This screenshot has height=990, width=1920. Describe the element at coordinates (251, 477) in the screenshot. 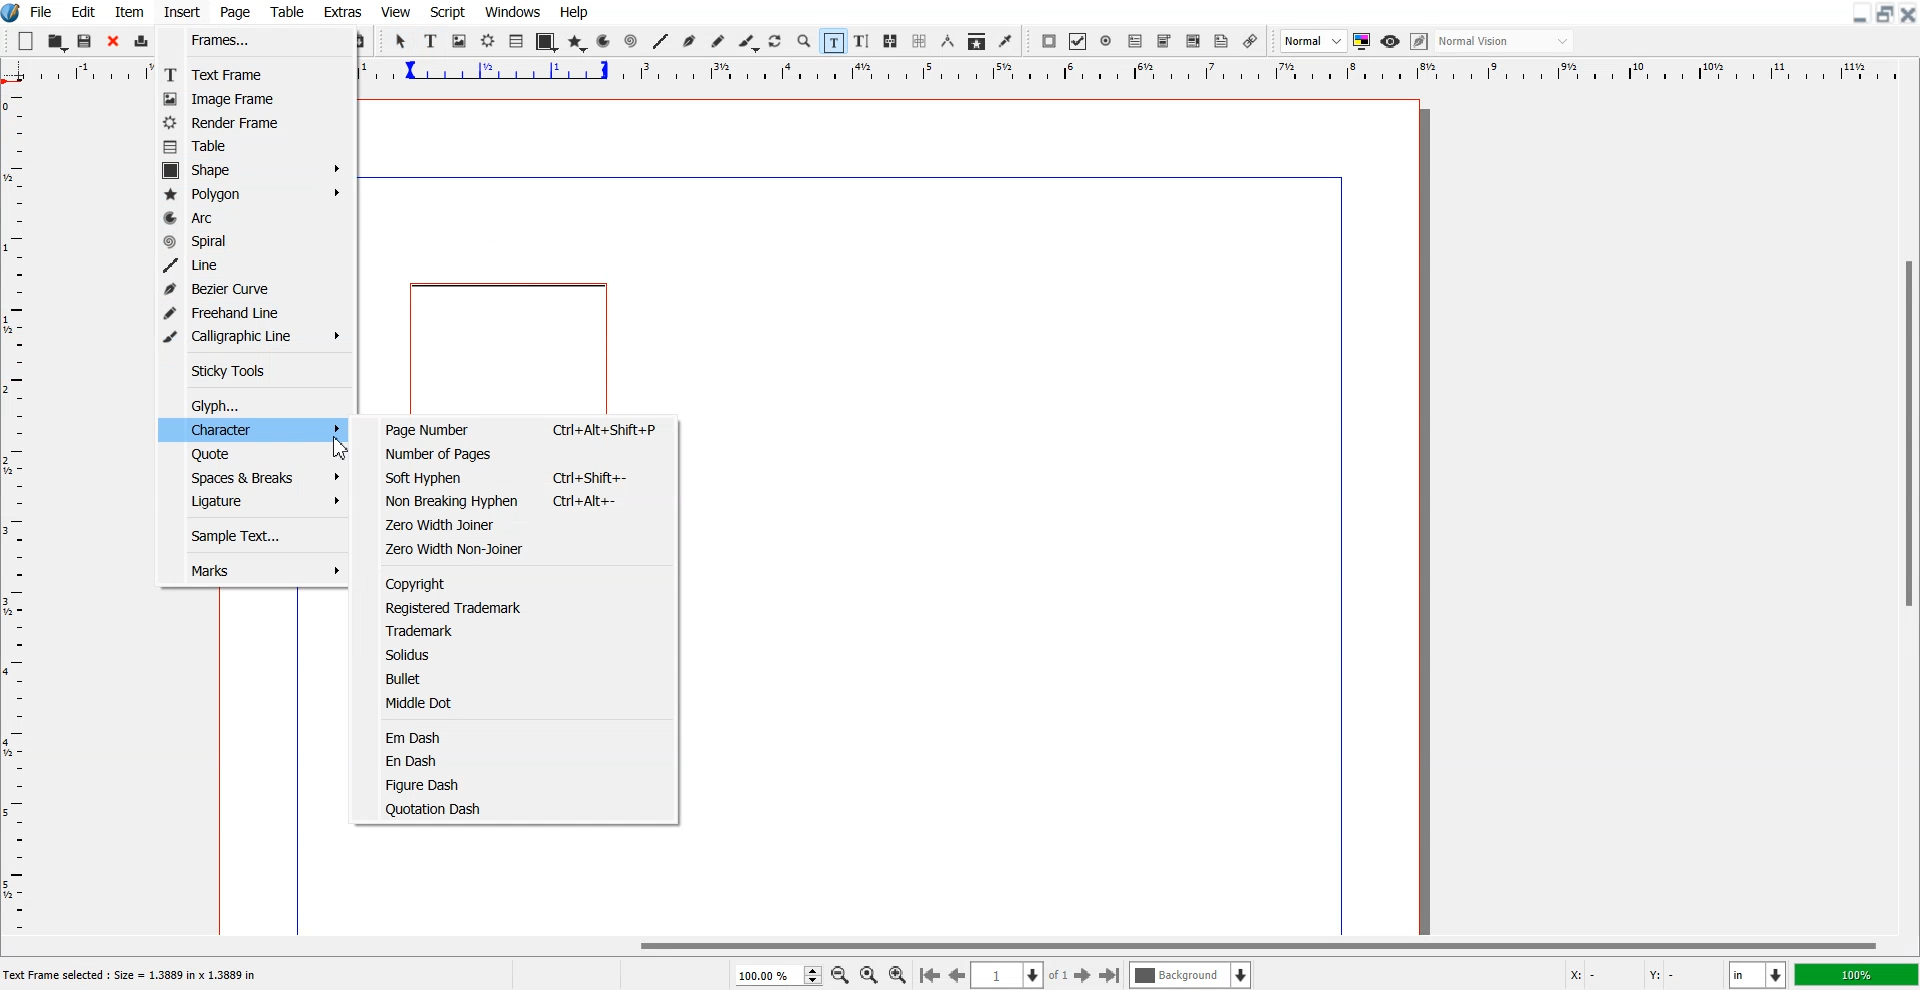

I see `Spaces & Breaks` at that location.